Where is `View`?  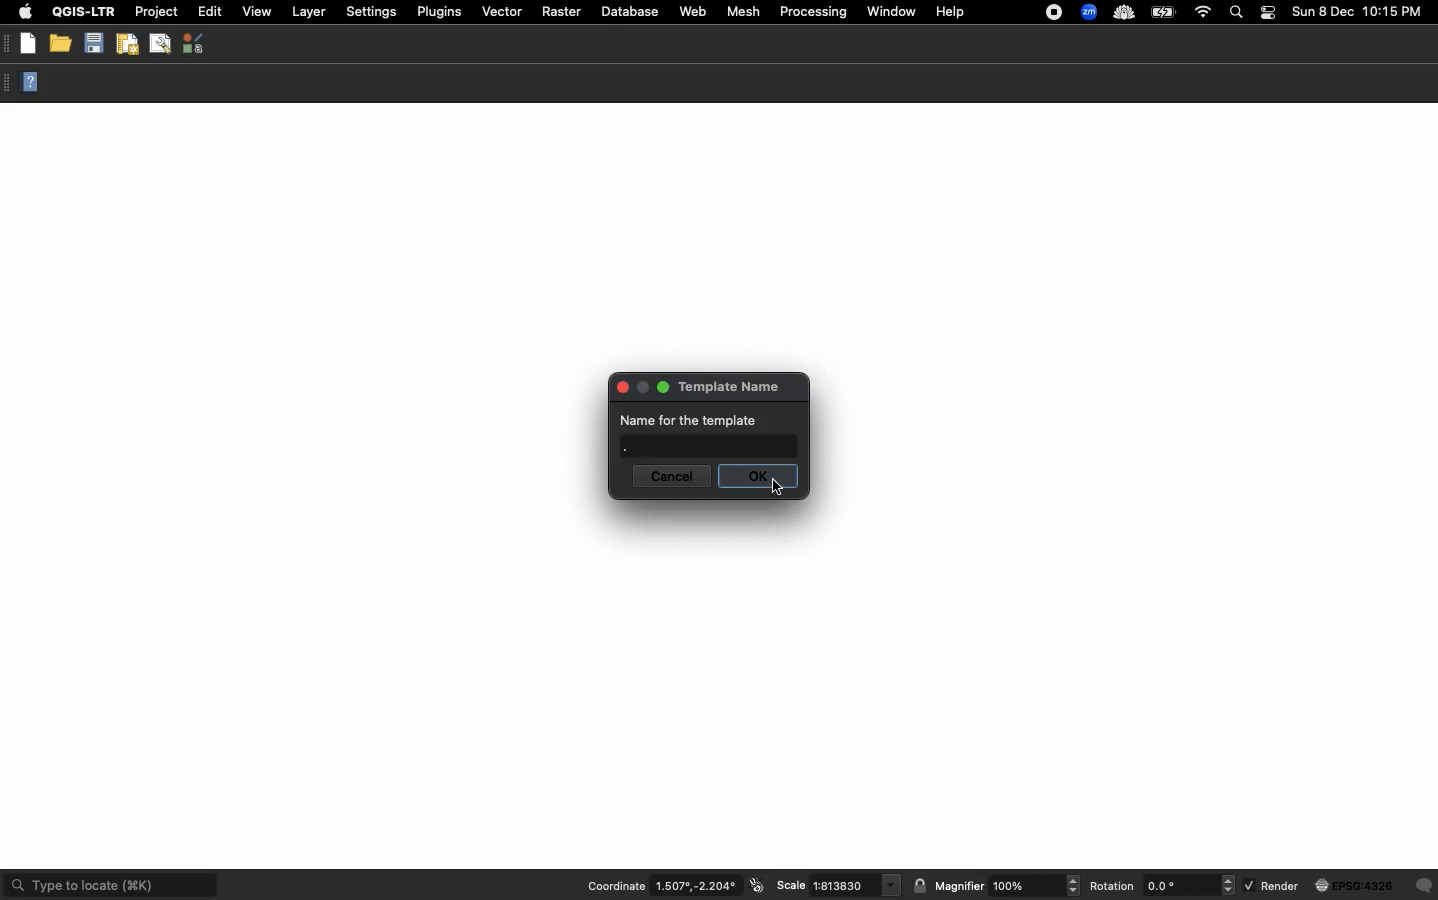
View is located at coordinates (256, 11).